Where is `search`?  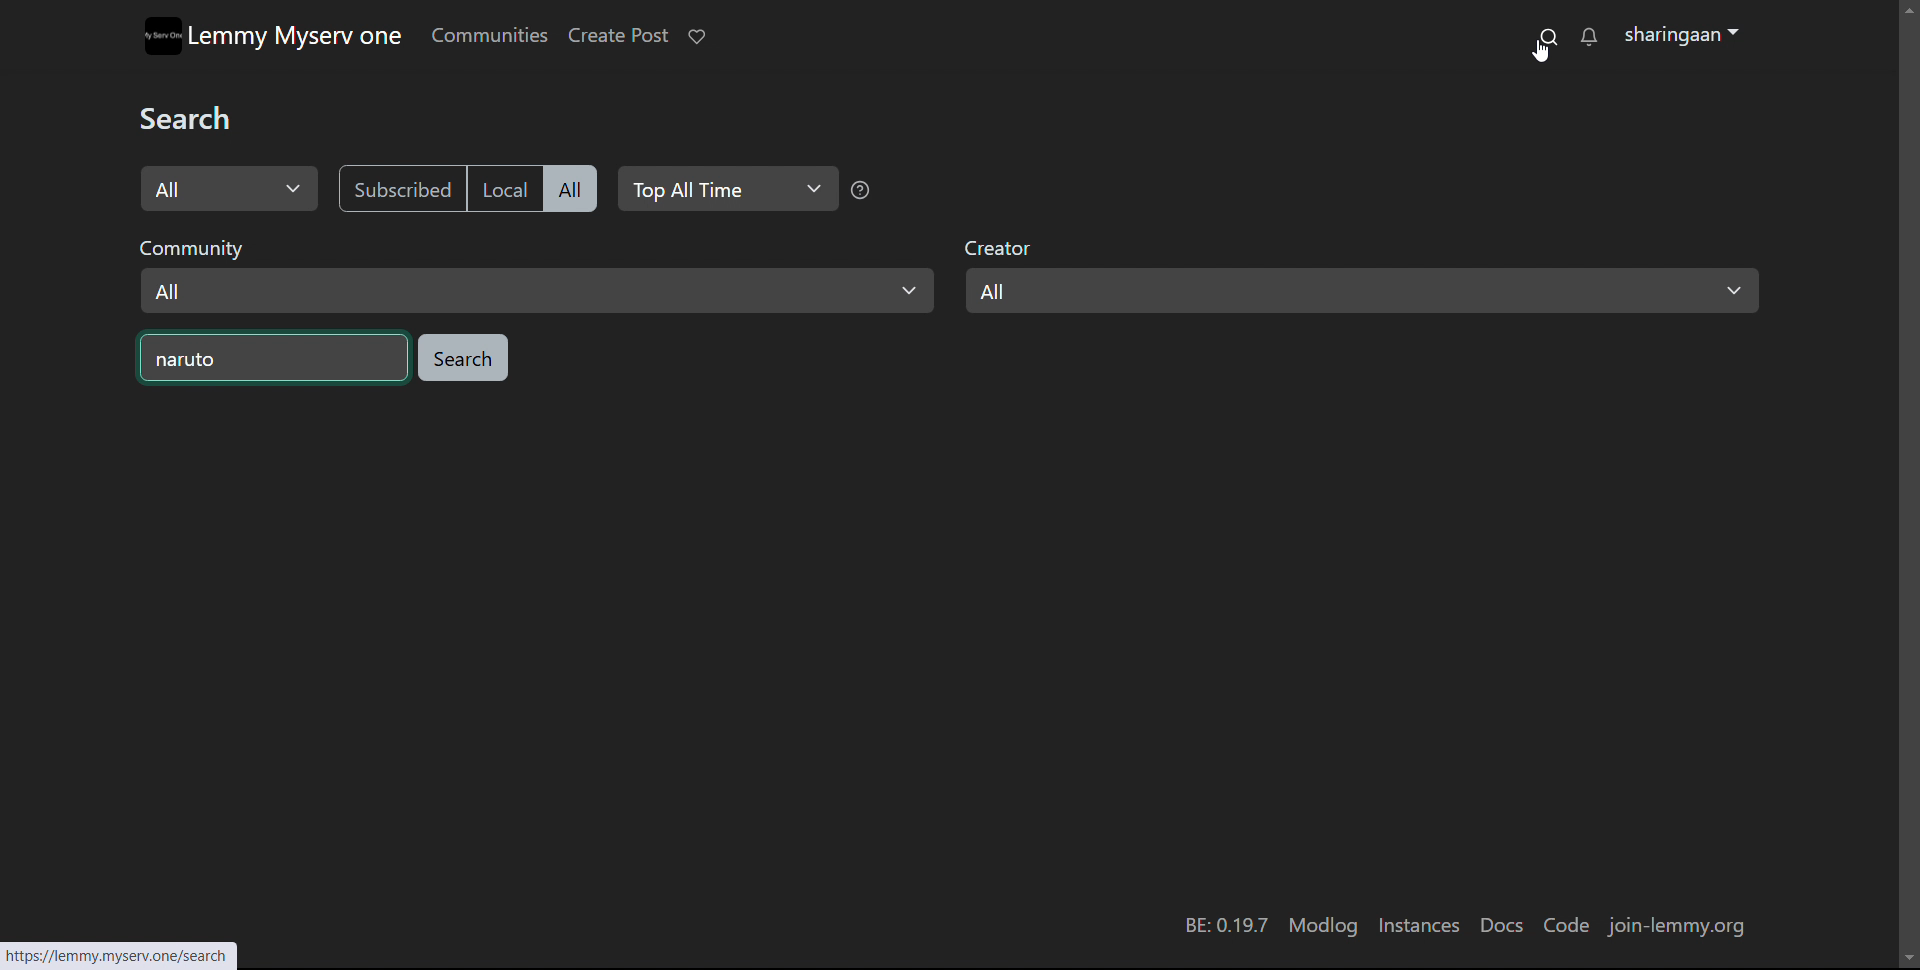
search is located at coordinates (1547, 35).